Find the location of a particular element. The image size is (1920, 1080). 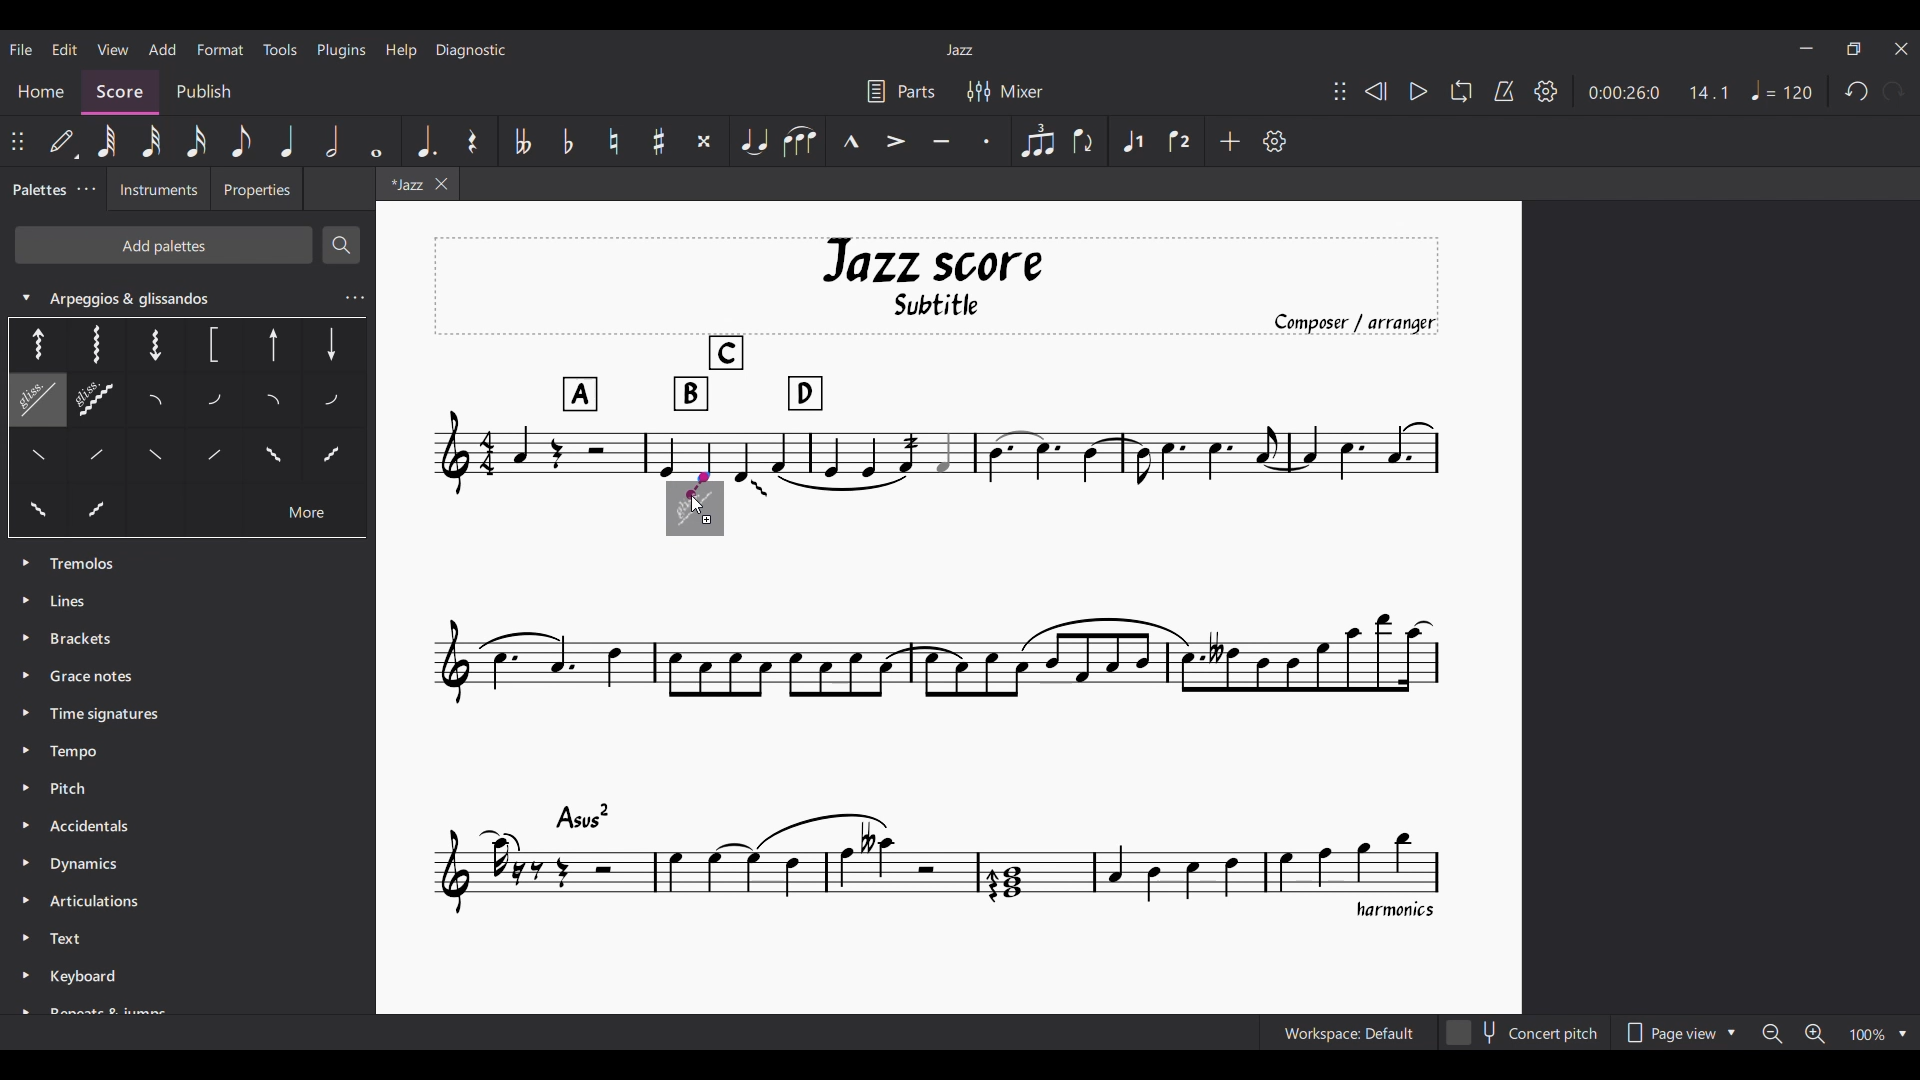

Setting of current palette selected is located at coordinates (354, 298).